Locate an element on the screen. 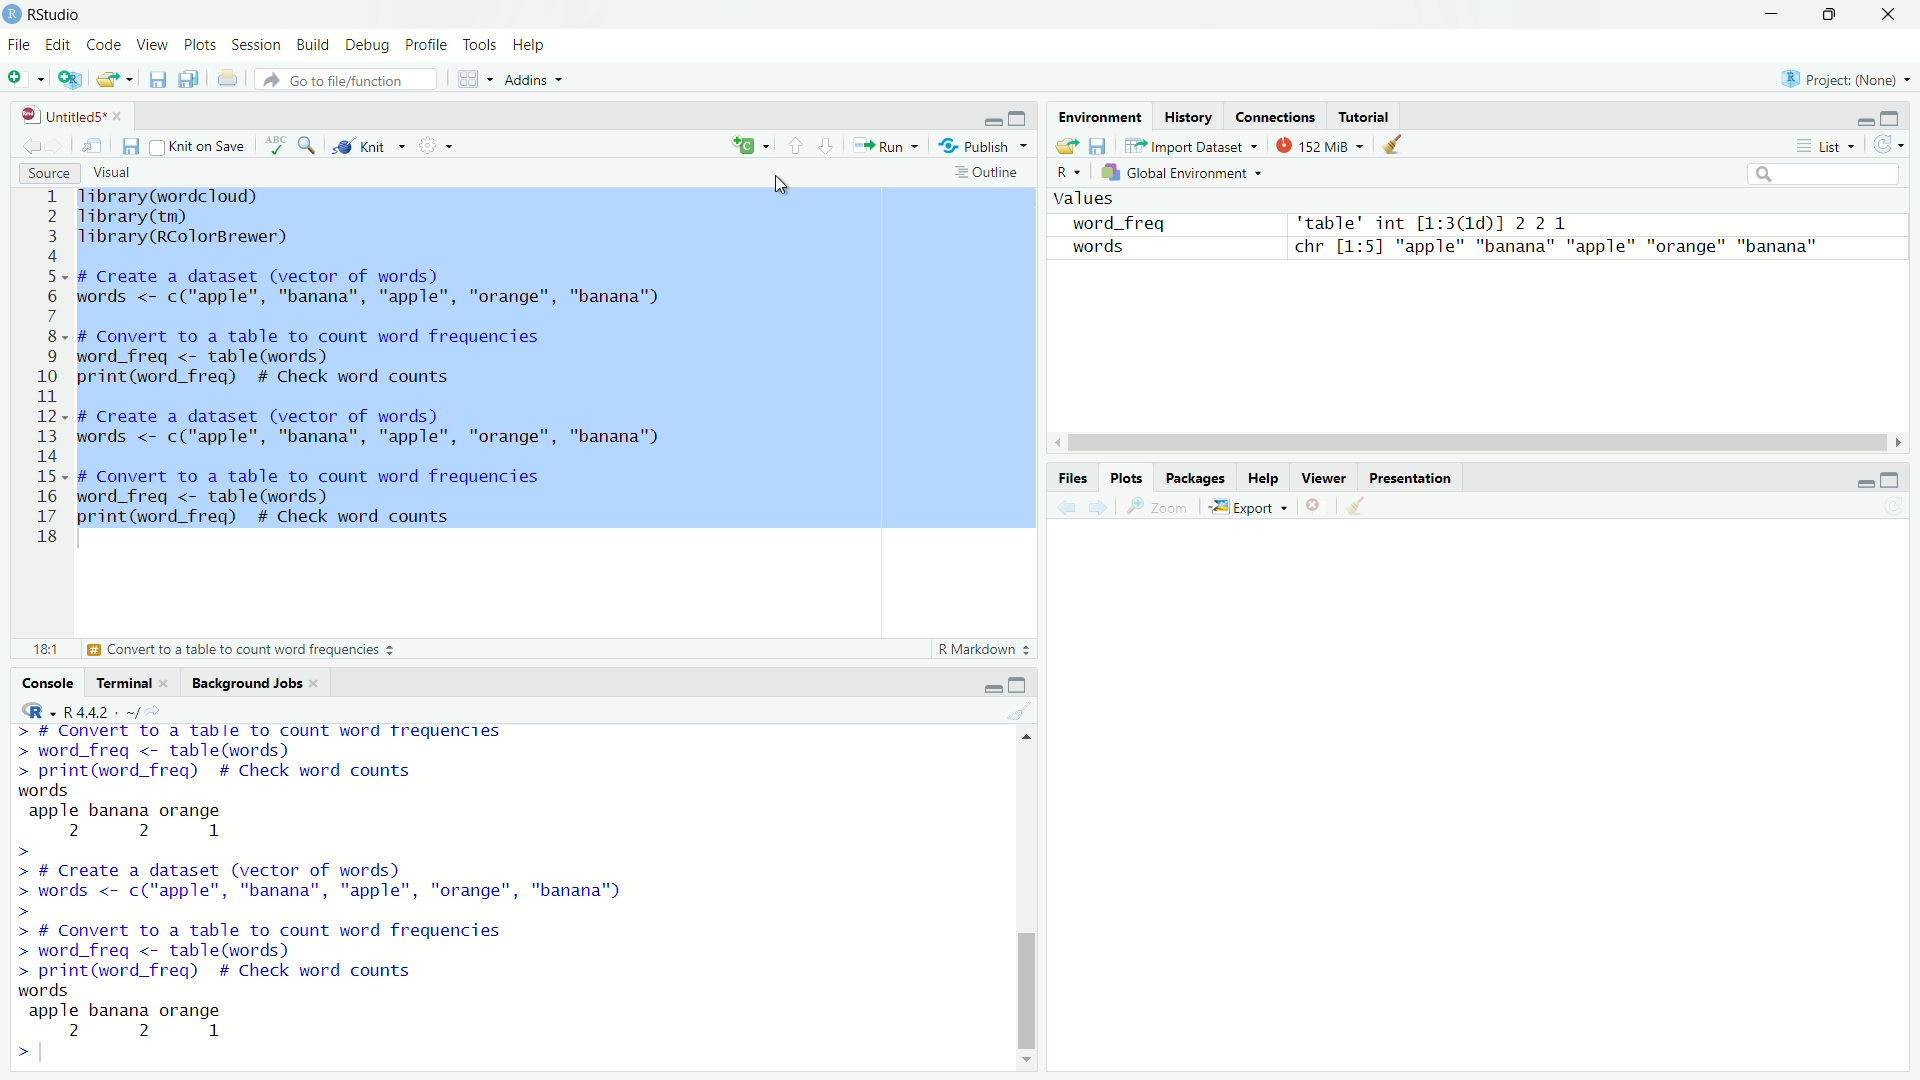 The image size is (1920, 1080). Zoom is located at coordinates (1158, 506).